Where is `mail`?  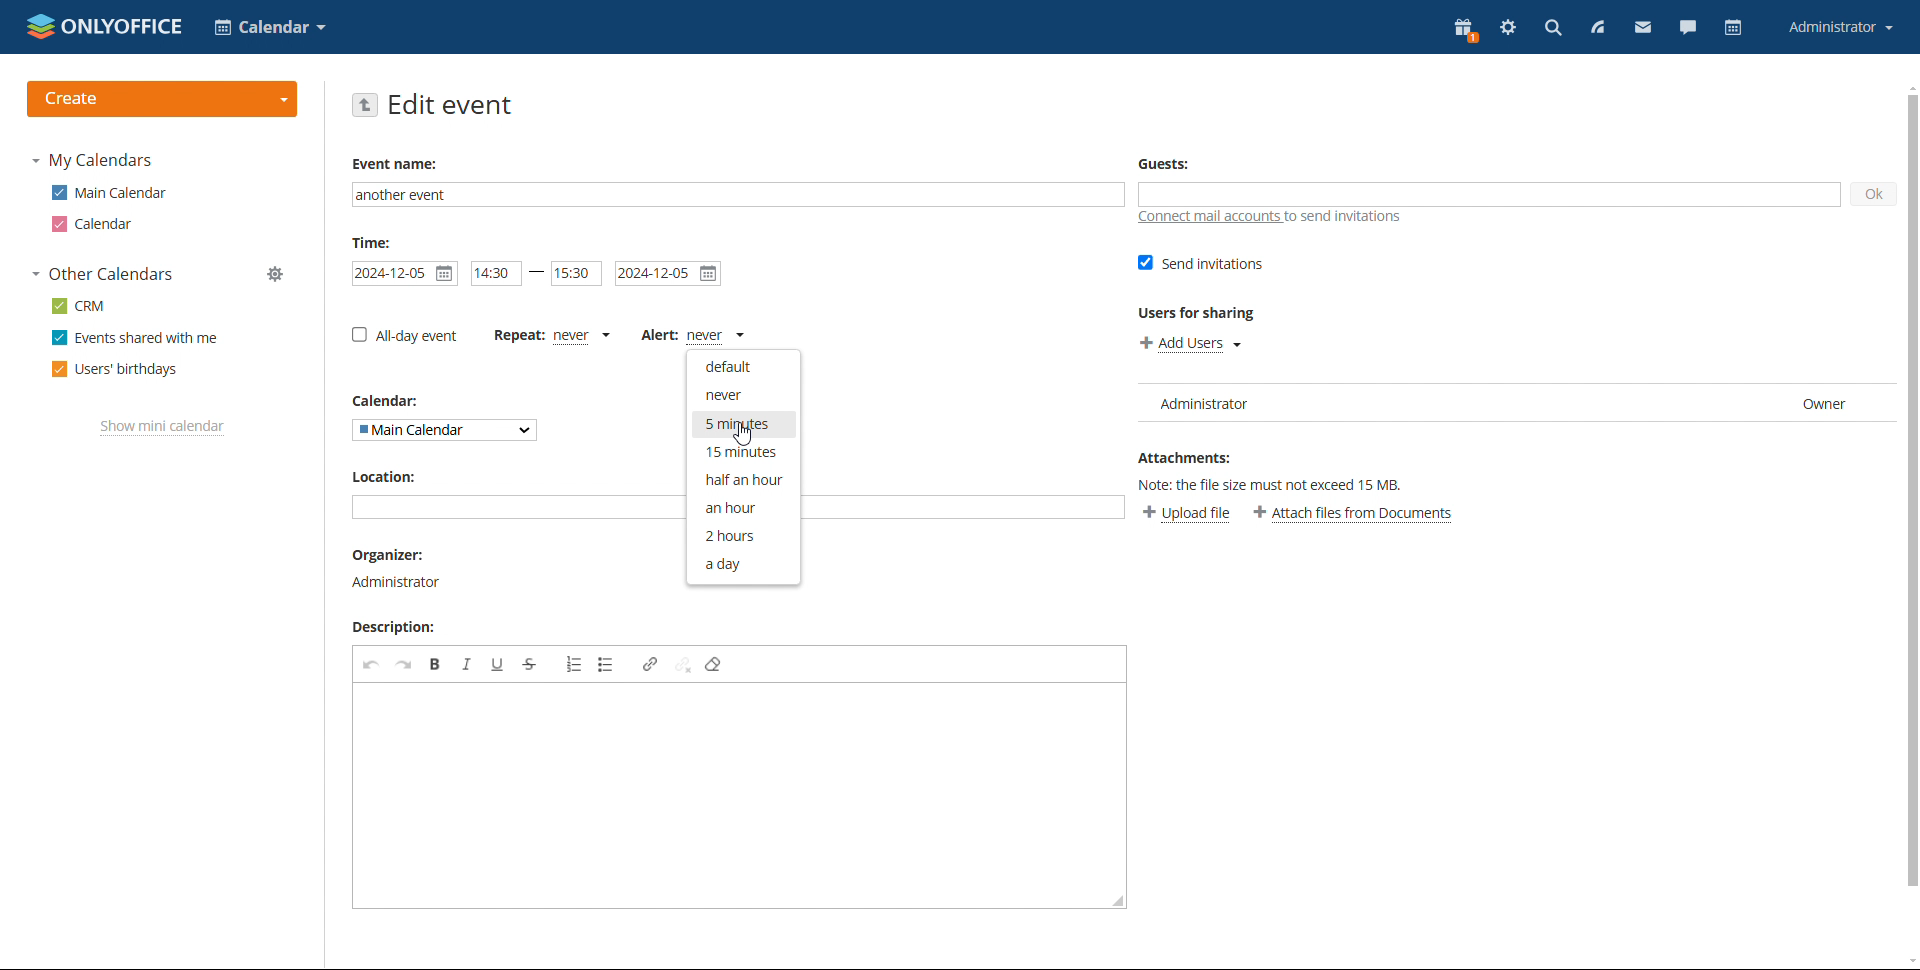
mail is located at coordinates (1644, 30).